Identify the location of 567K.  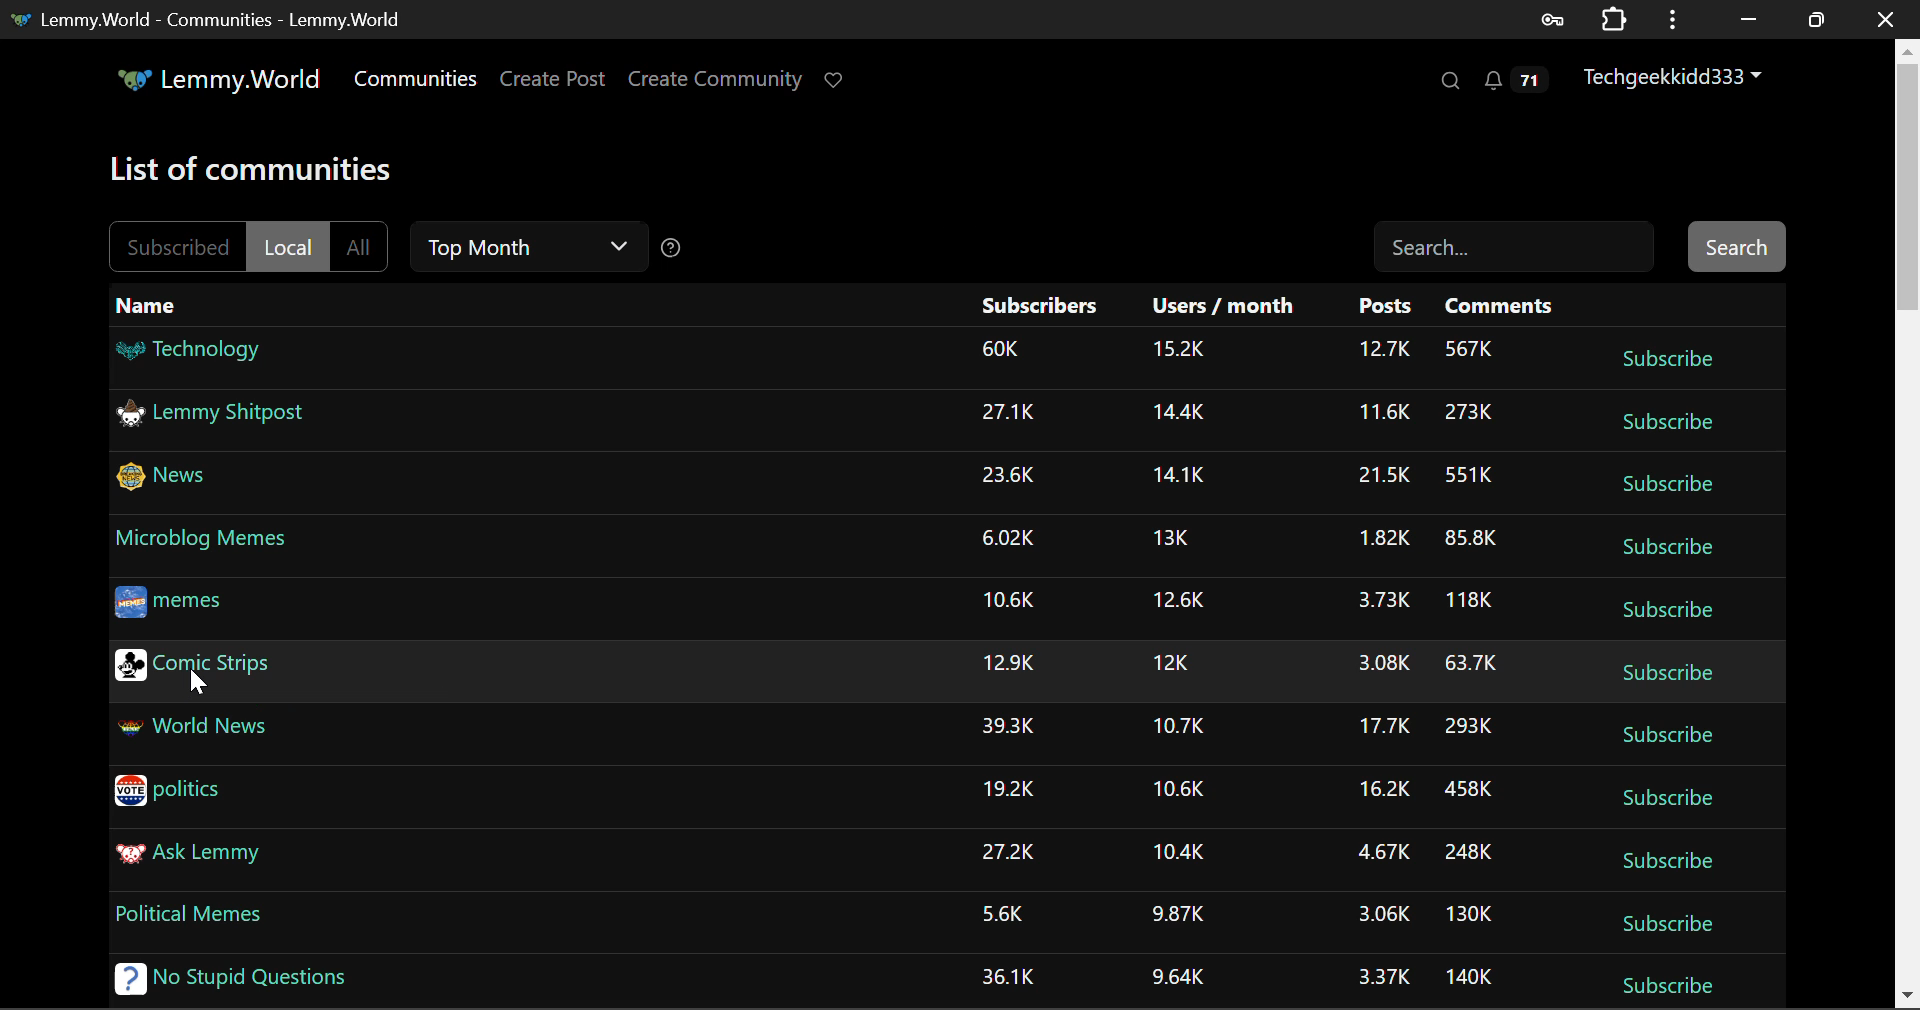
(1469, 349).